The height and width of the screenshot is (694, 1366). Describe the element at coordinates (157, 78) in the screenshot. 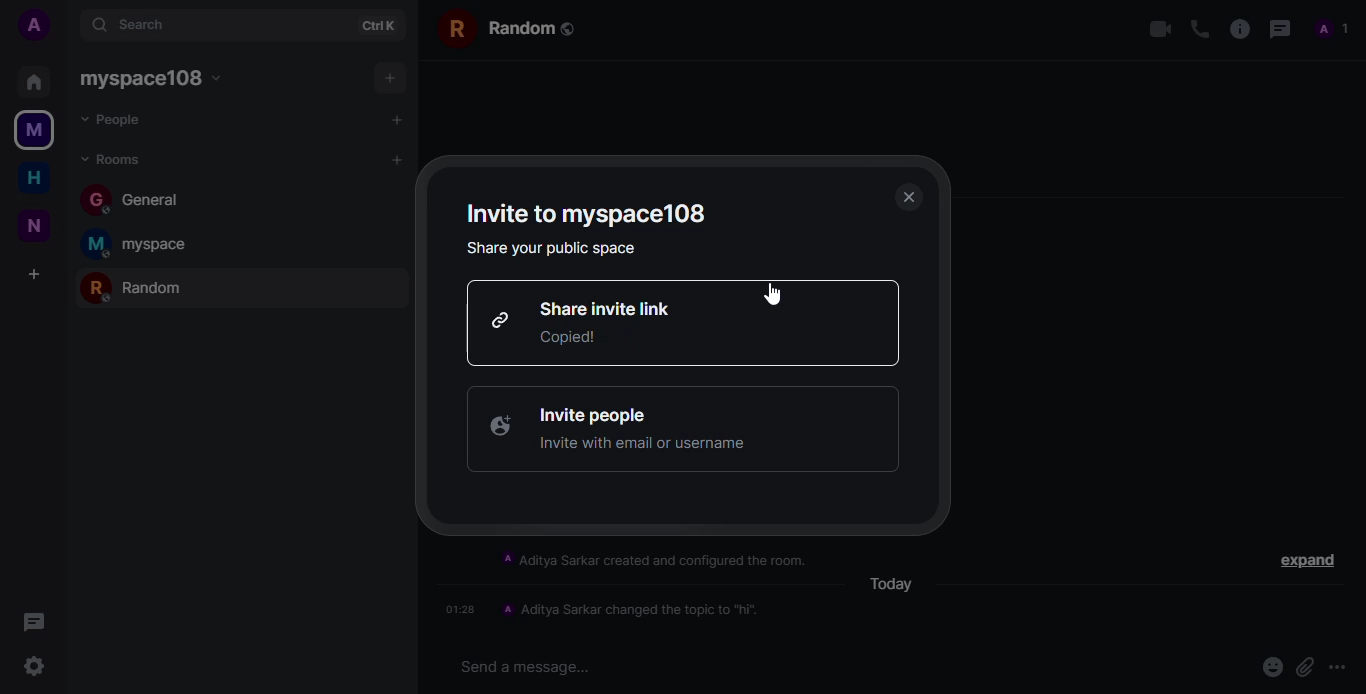

I see `myspace108` at that location.